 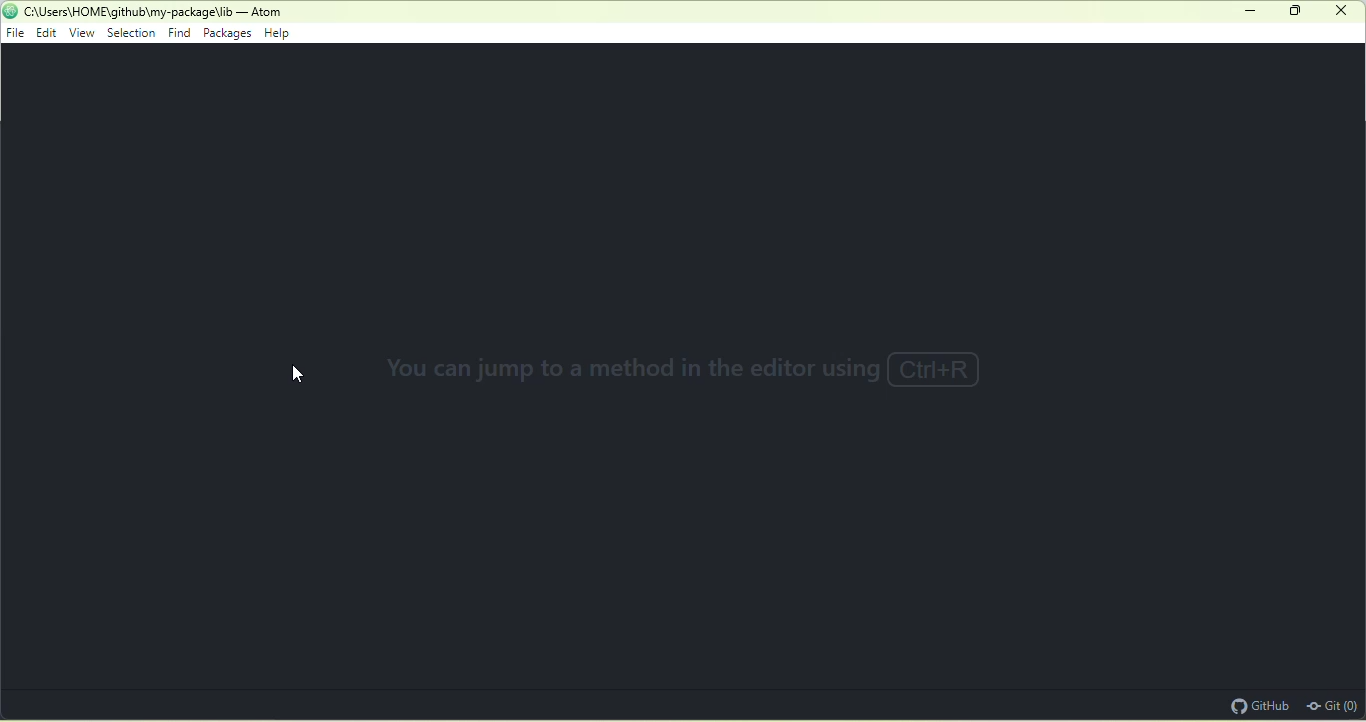 I want to click on selection, so click(x=133, y=34).